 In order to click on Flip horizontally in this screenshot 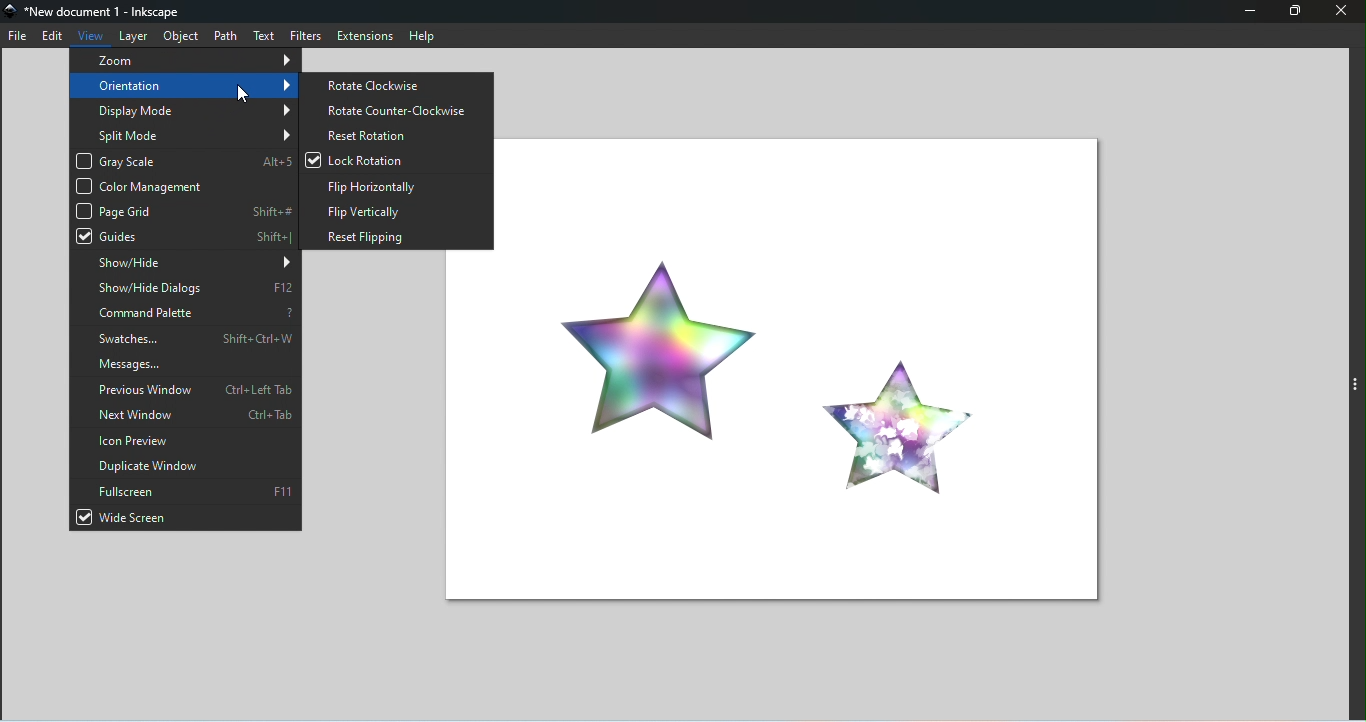, I will do `click(393, 209)`.